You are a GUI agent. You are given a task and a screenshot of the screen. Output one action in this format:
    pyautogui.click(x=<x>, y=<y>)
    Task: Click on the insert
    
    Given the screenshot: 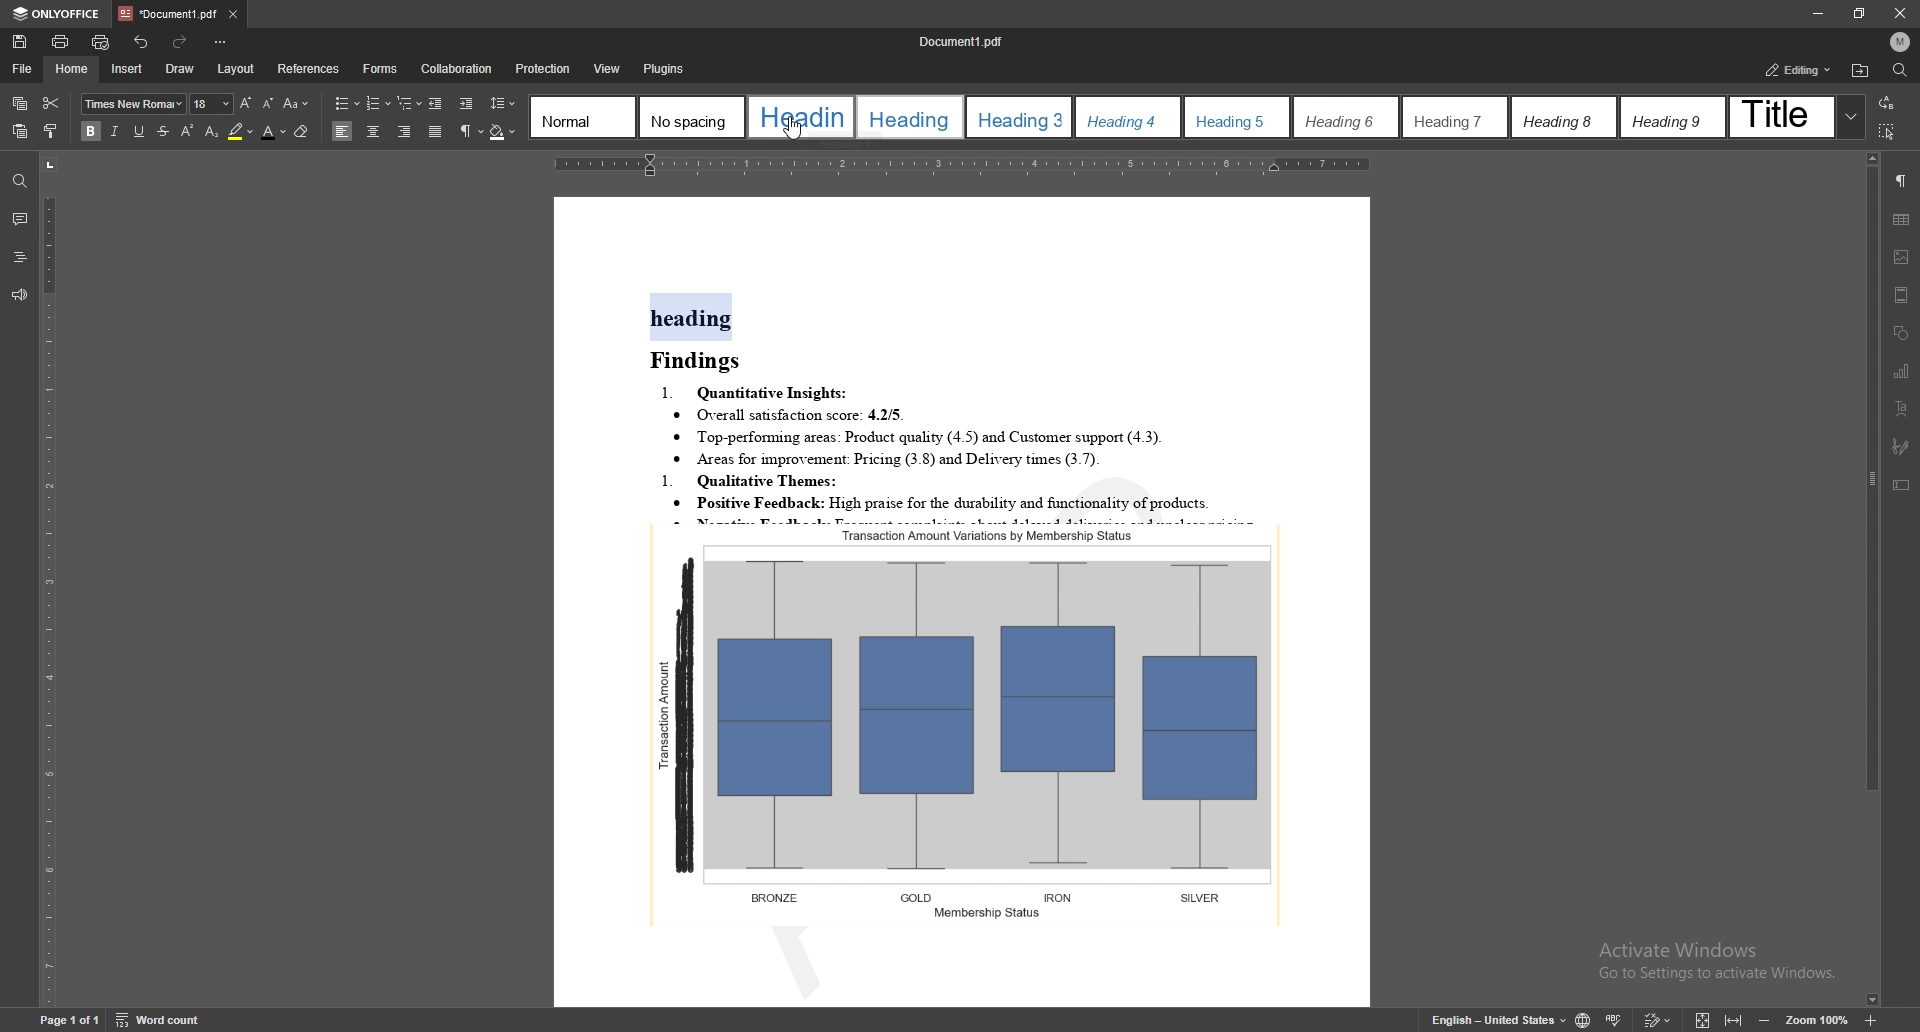 What is the action you would take?
    pyautogui.click(x=126, y=68)
    